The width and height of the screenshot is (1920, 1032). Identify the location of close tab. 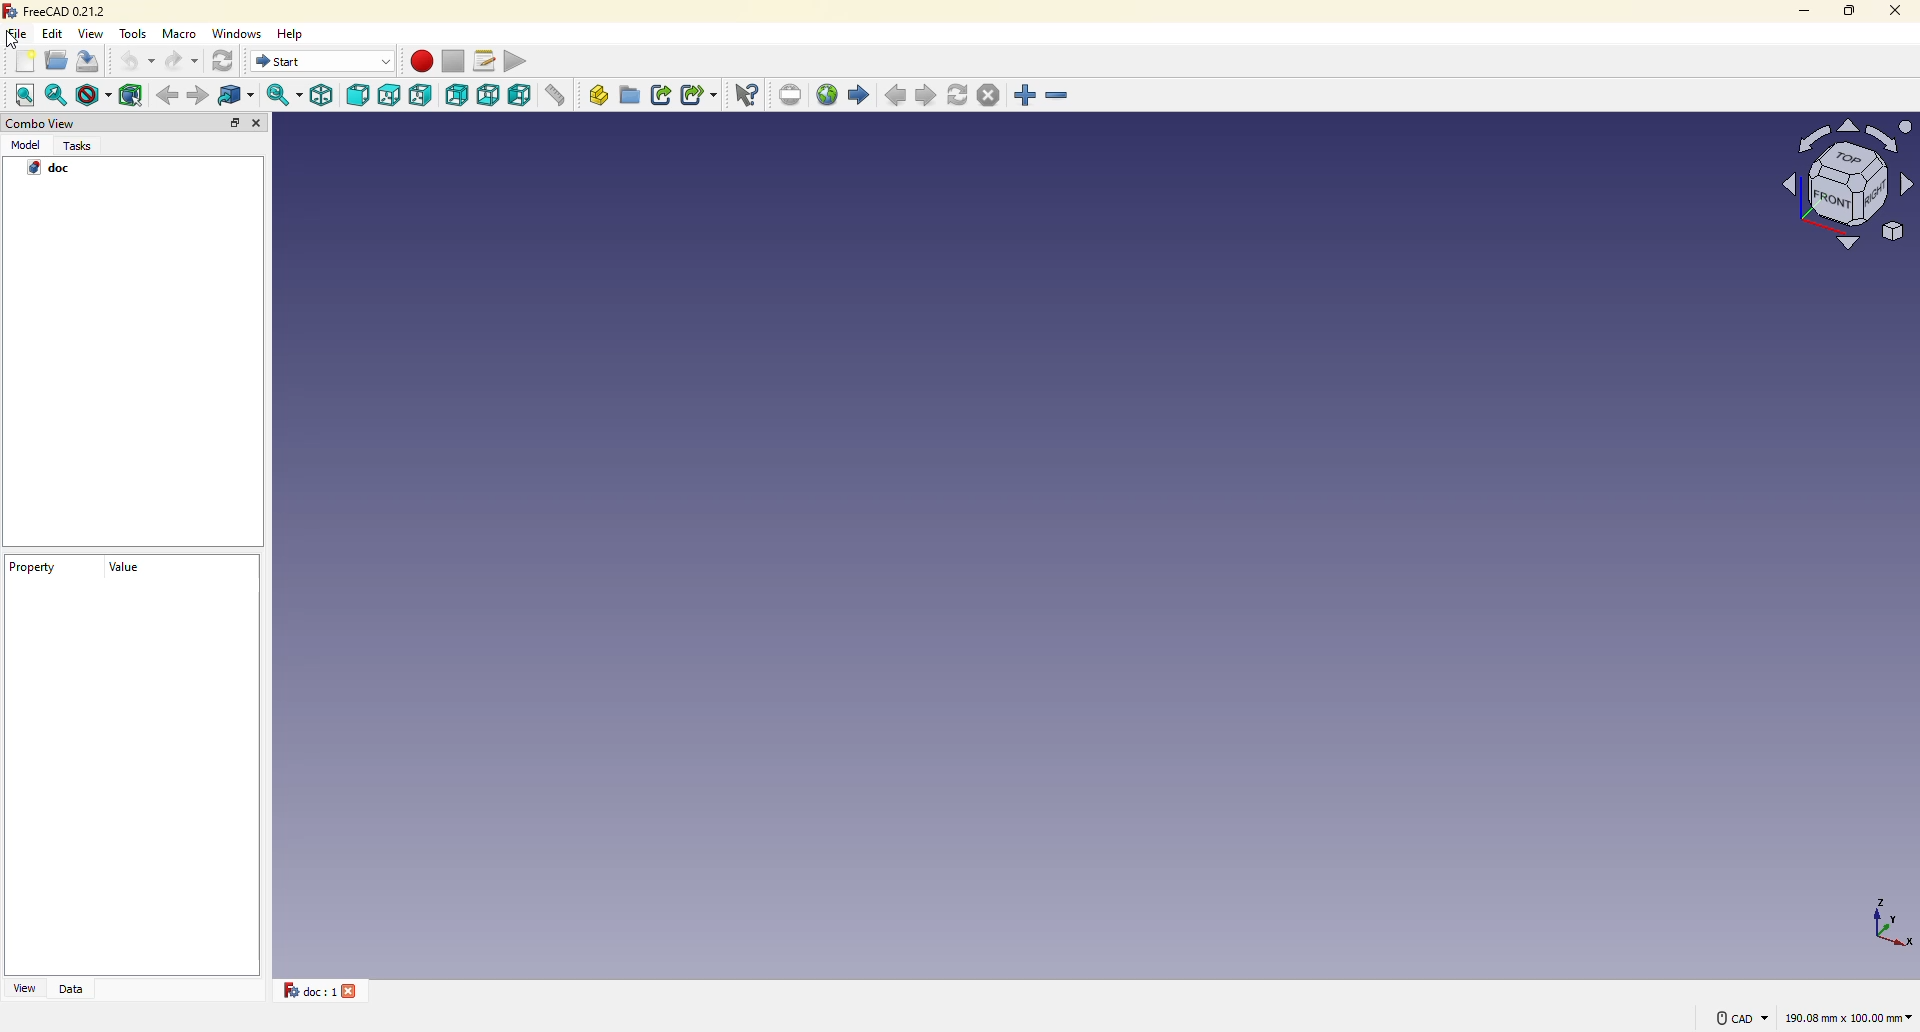
(354, 990).